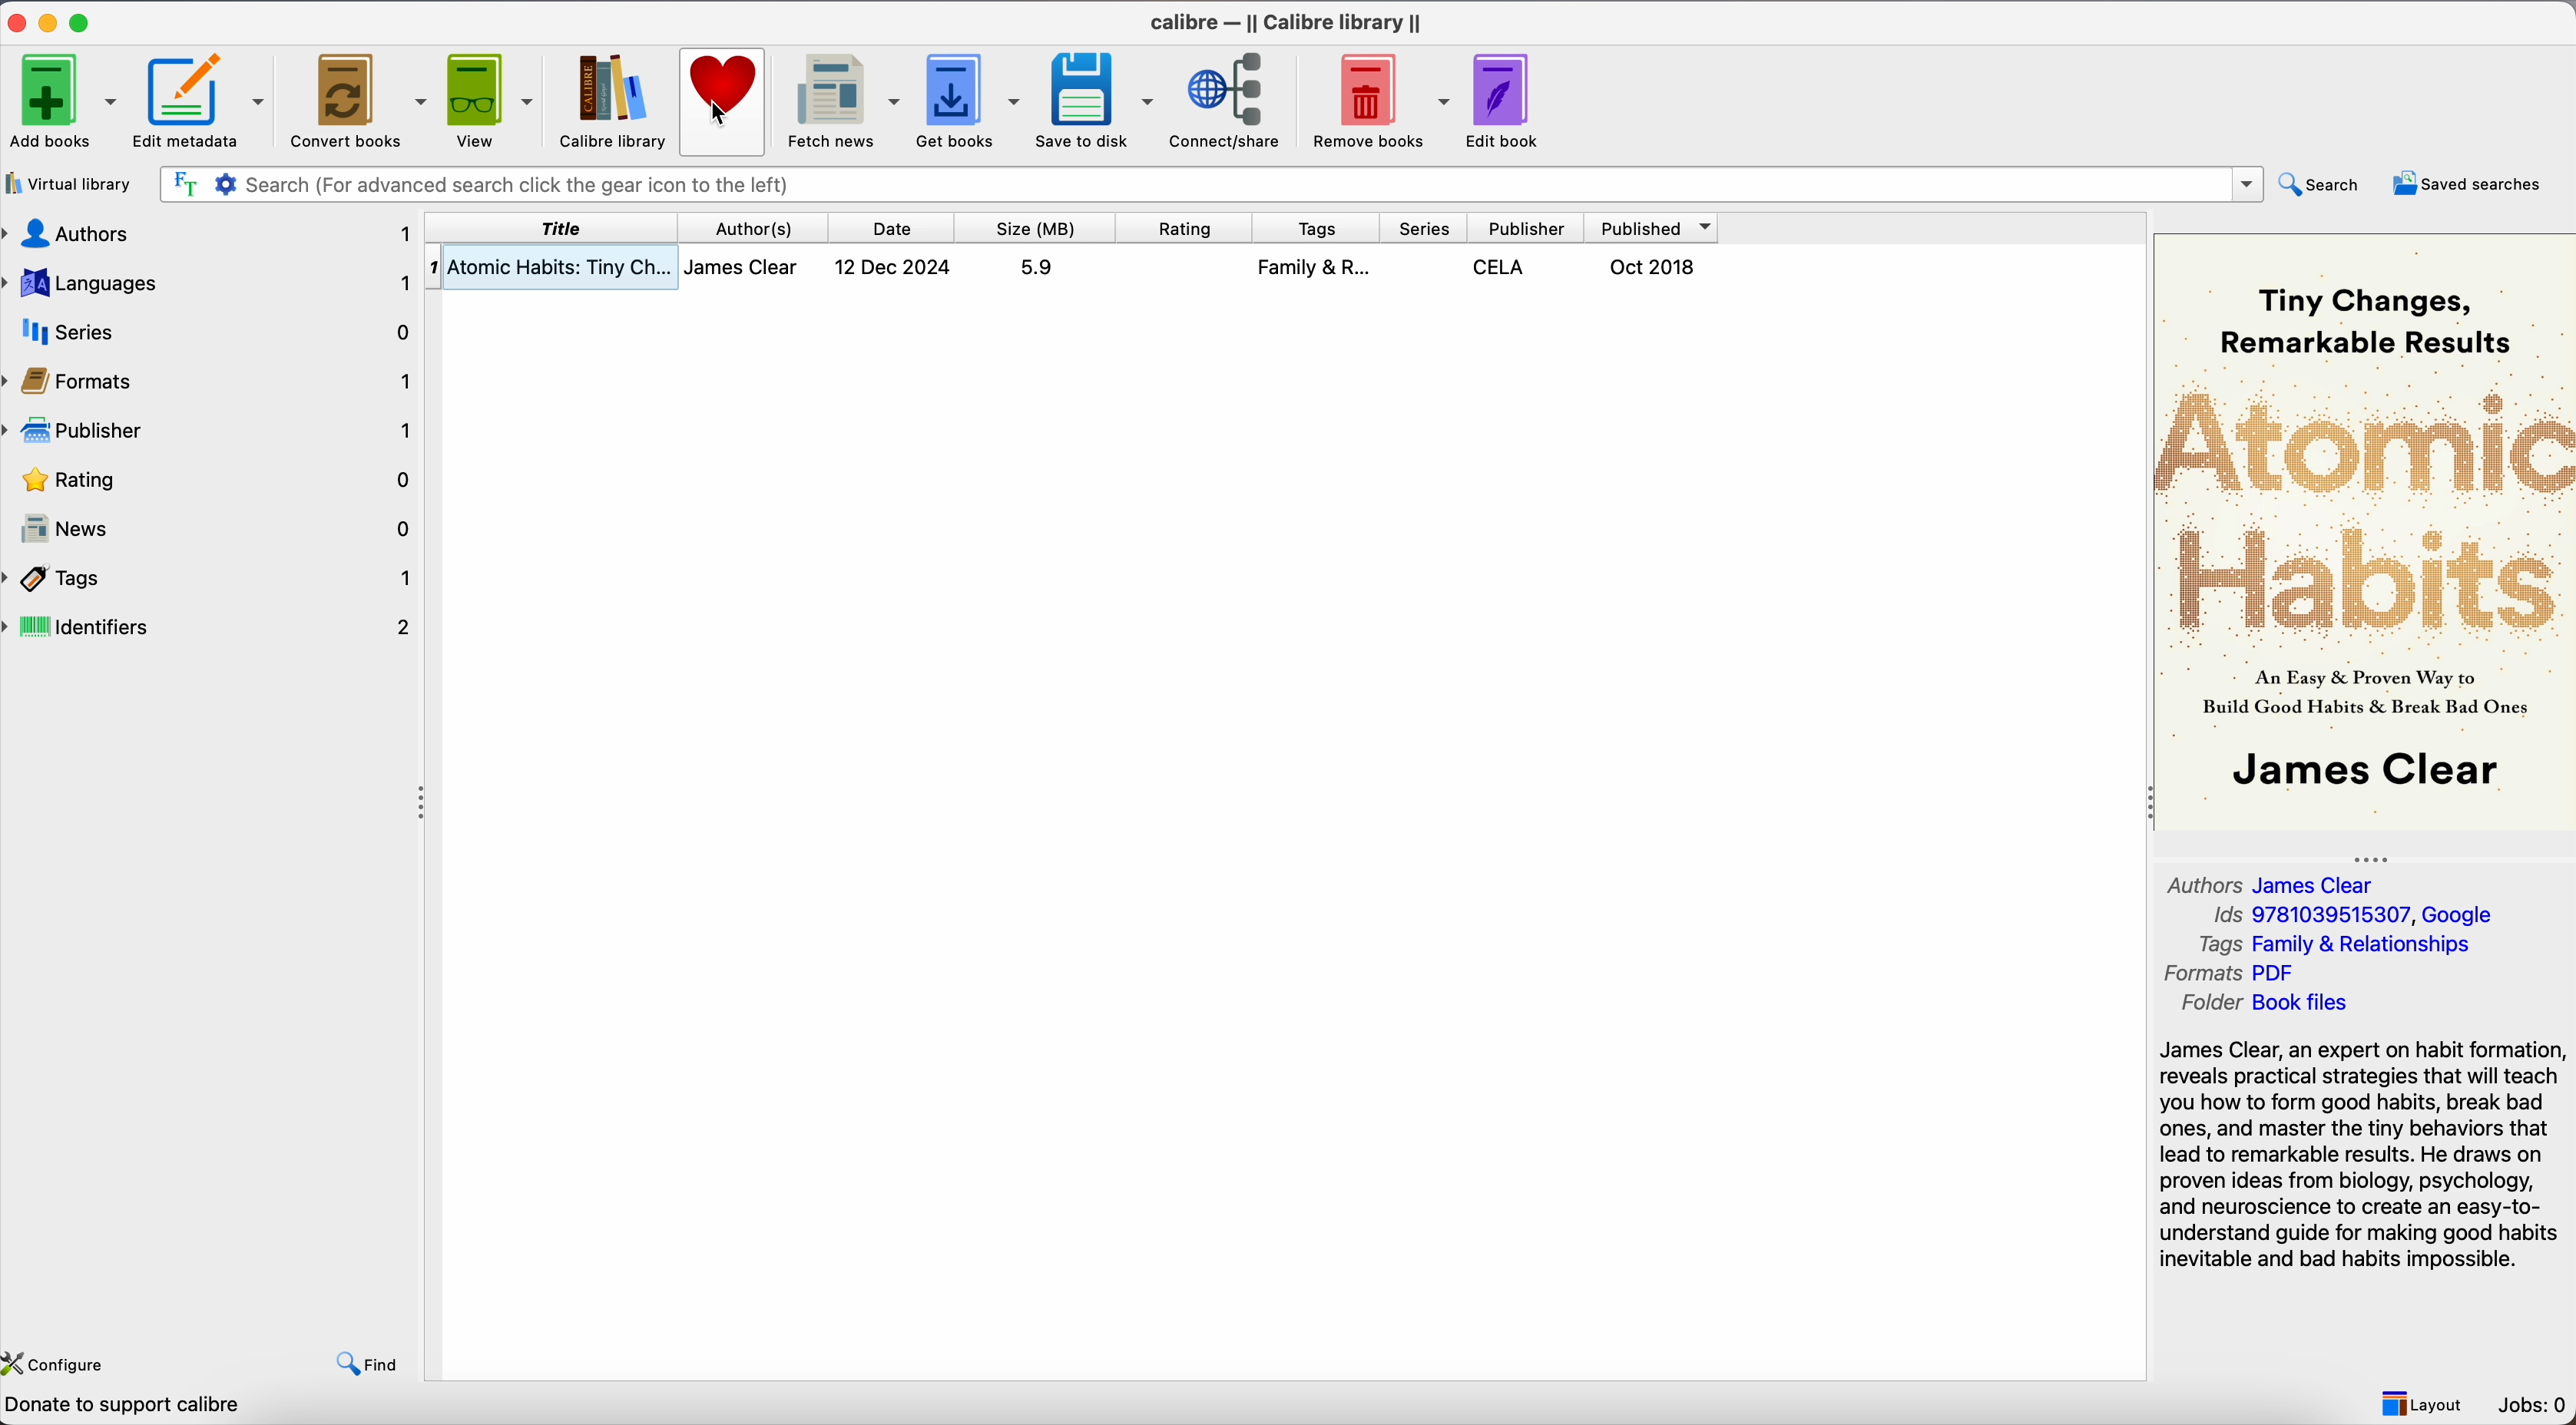 This screenshot has height=1425, width=2576. Describe the element at coordinates (721, 117) in the screenshot. I see `cursor` at that location.